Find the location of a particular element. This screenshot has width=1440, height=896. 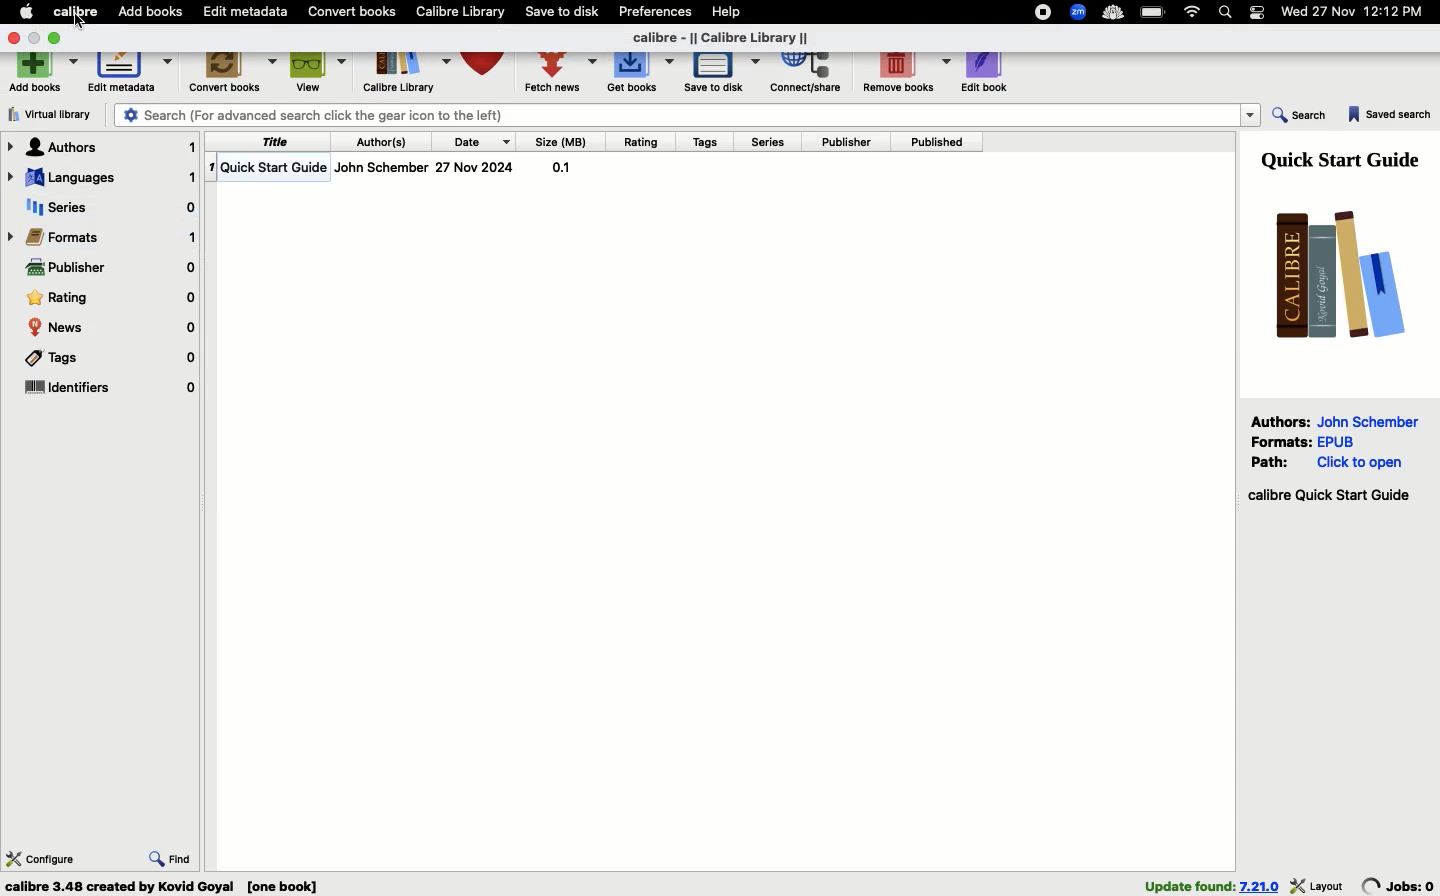

Convert books is located at coordinates (233, 74).